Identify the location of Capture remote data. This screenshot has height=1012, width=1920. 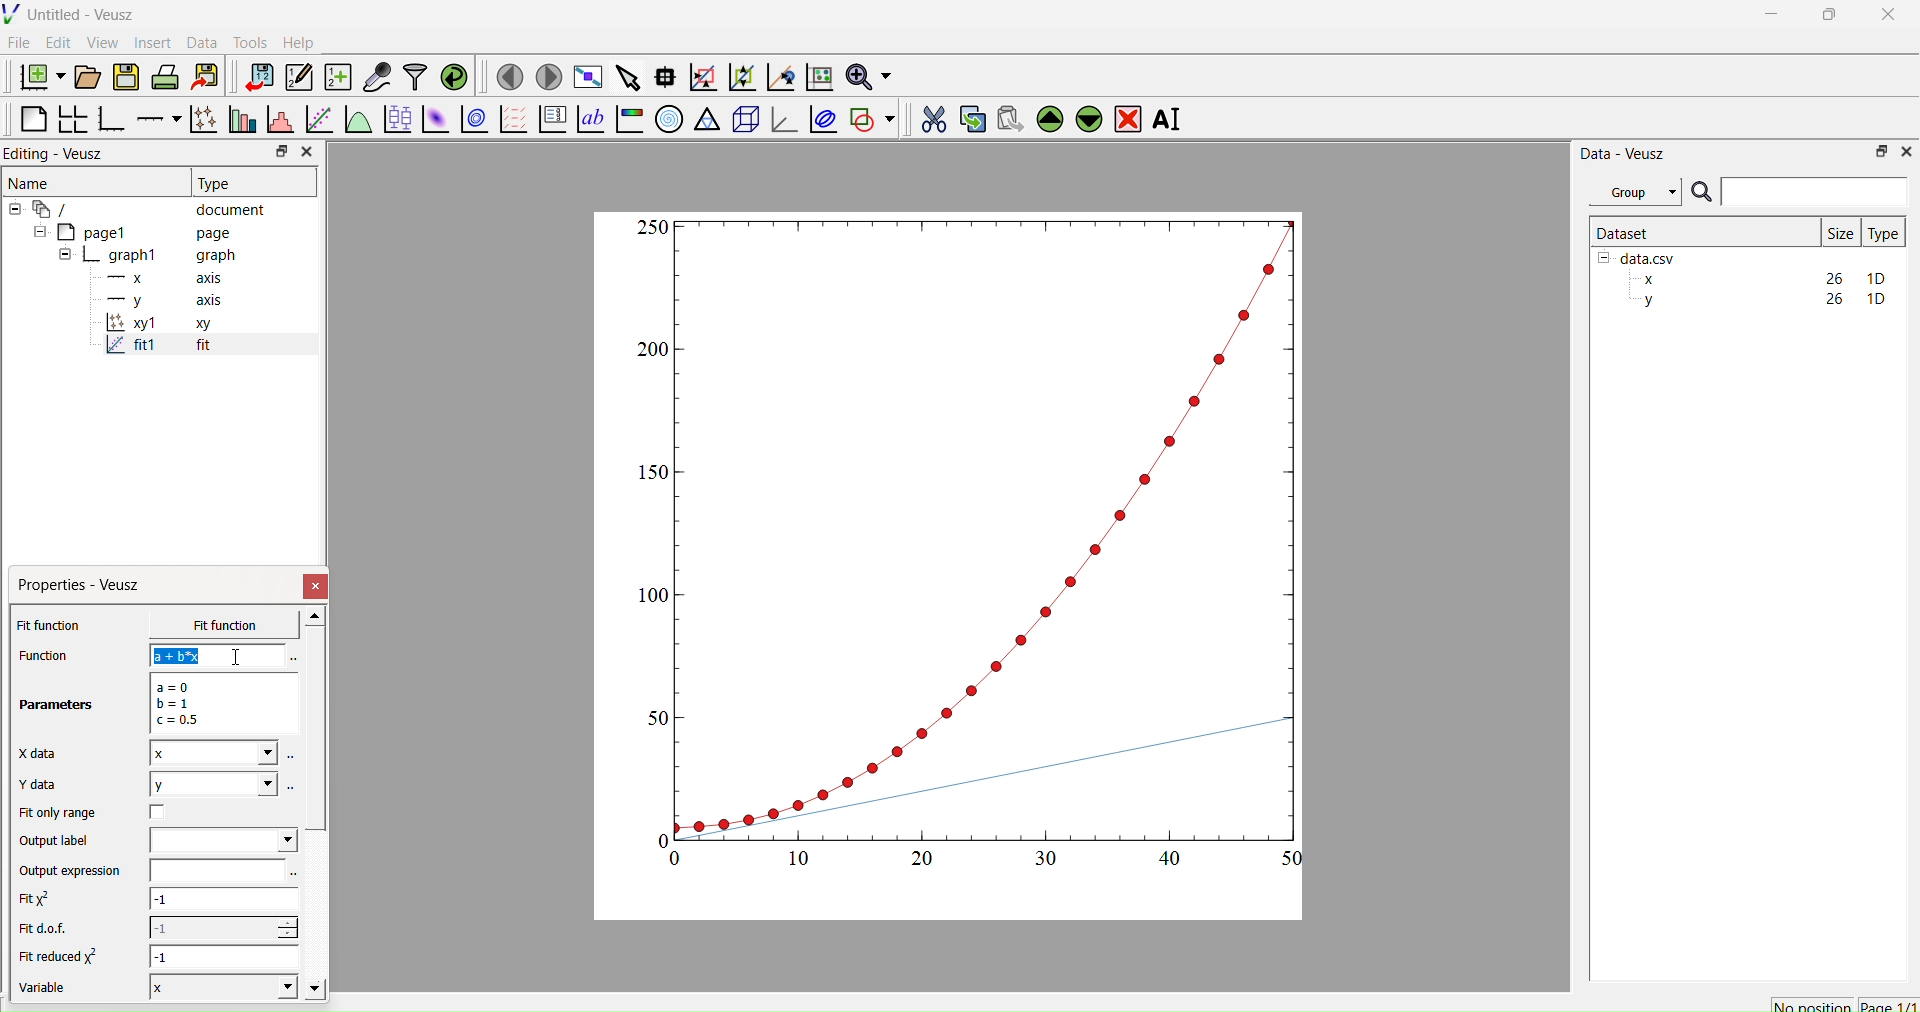
(377, 77).